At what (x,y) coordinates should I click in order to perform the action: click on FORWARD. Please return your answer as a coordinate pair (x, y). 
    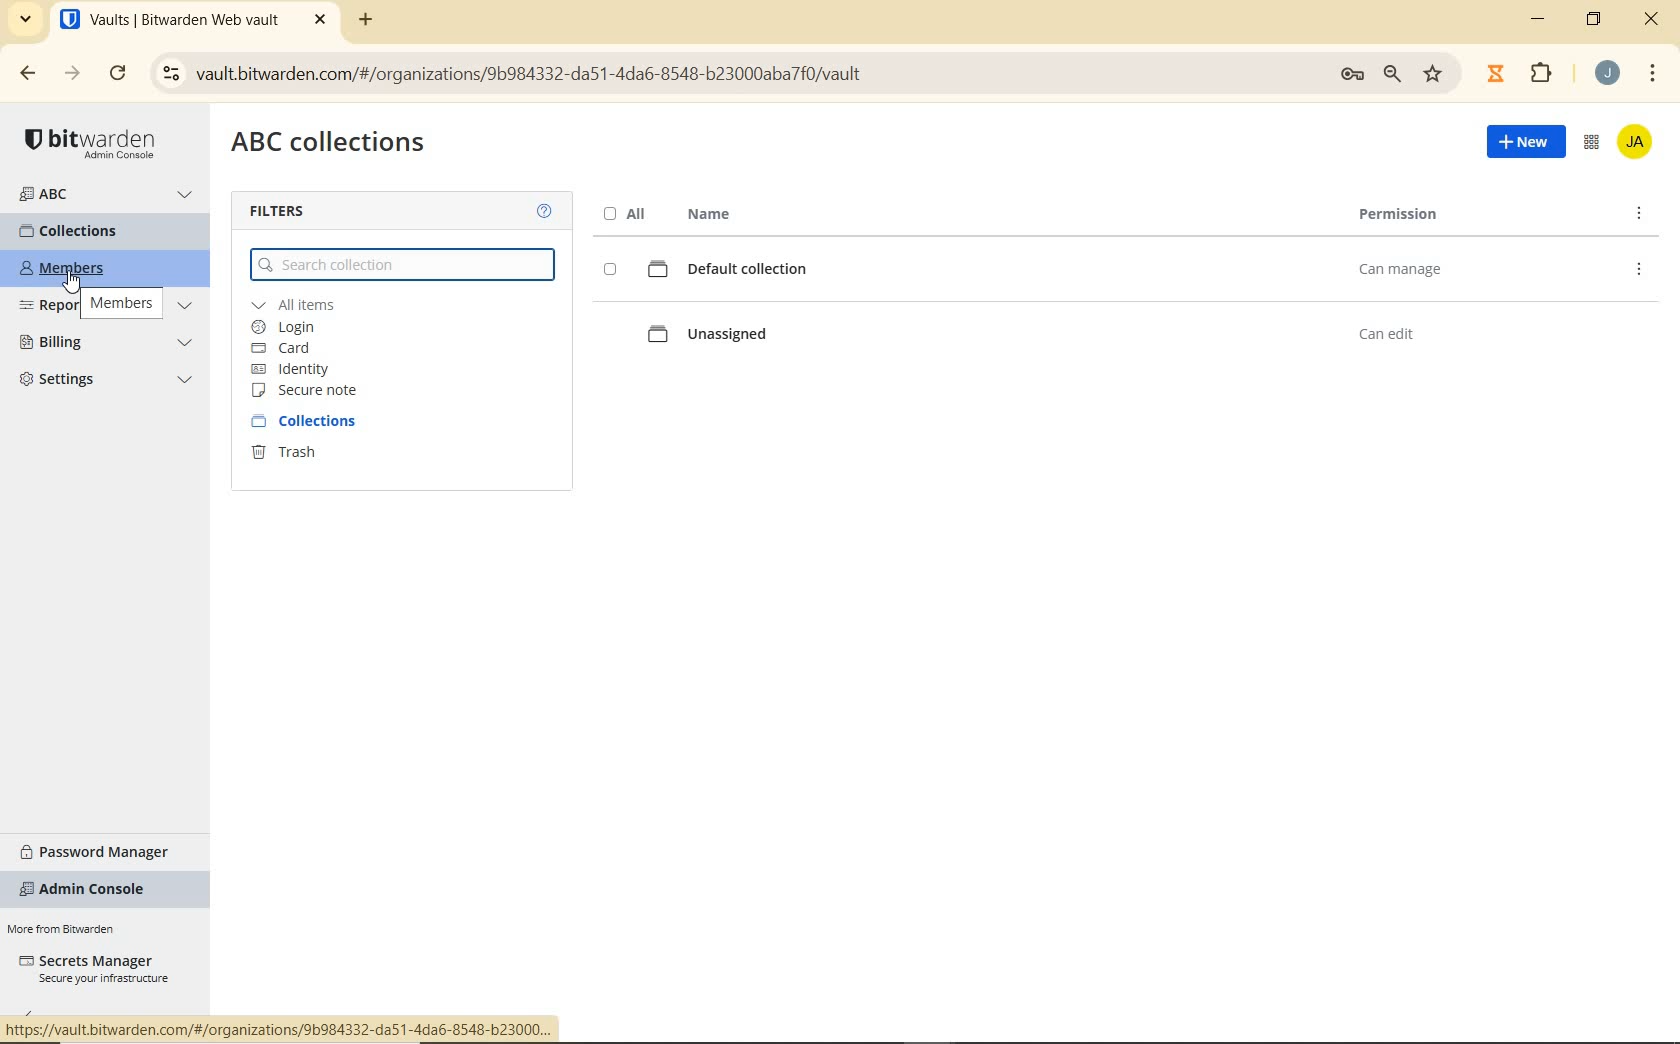
    Looking at the image, I should click on (69, 74).